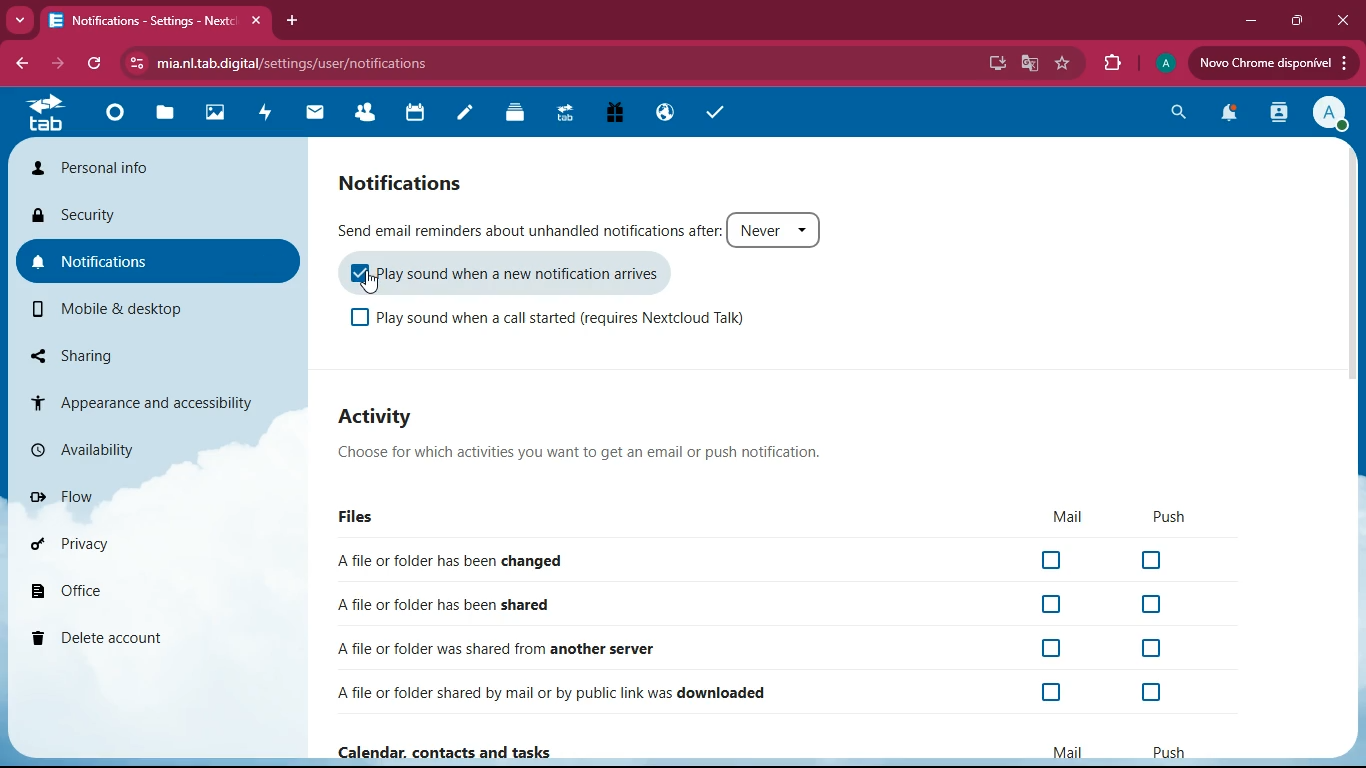  I want to click on minimize, so click(1246, 22).